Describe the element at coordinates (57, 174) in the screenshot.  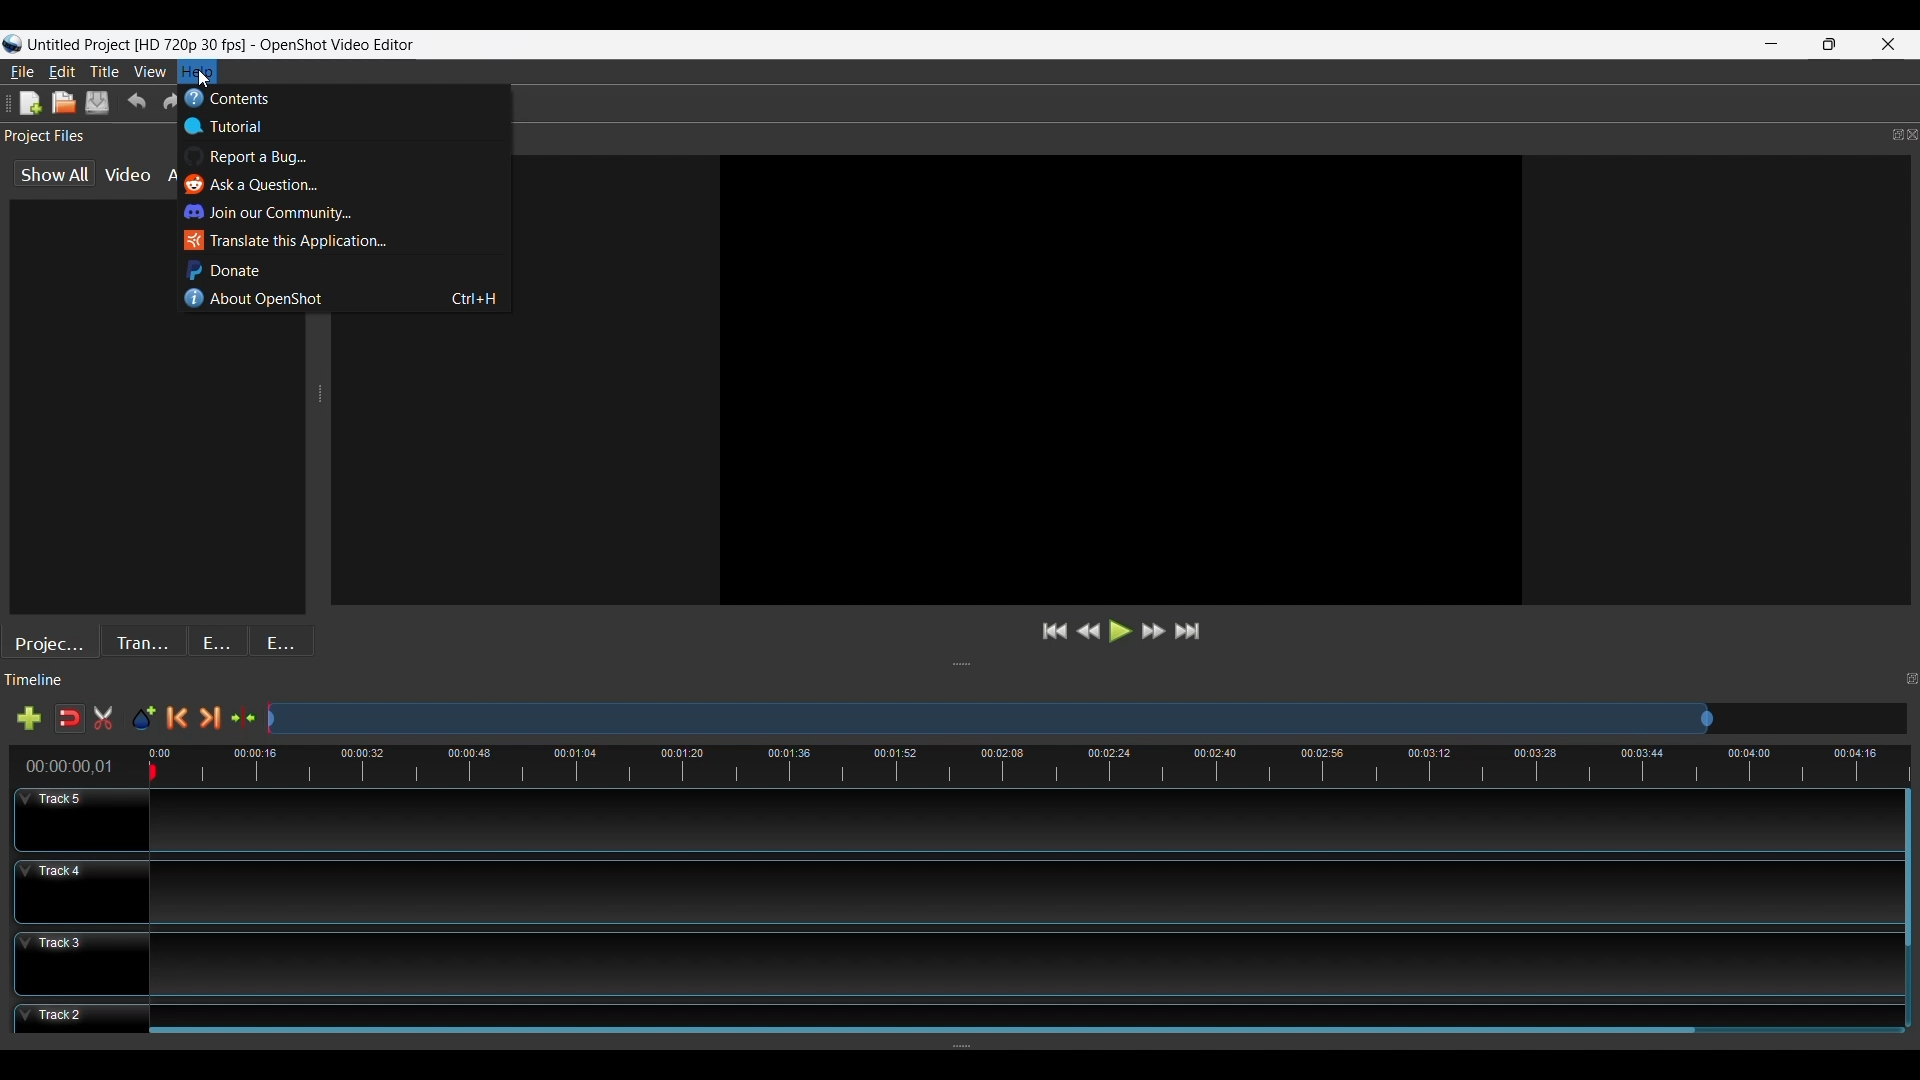
I see `Showall` at that location.